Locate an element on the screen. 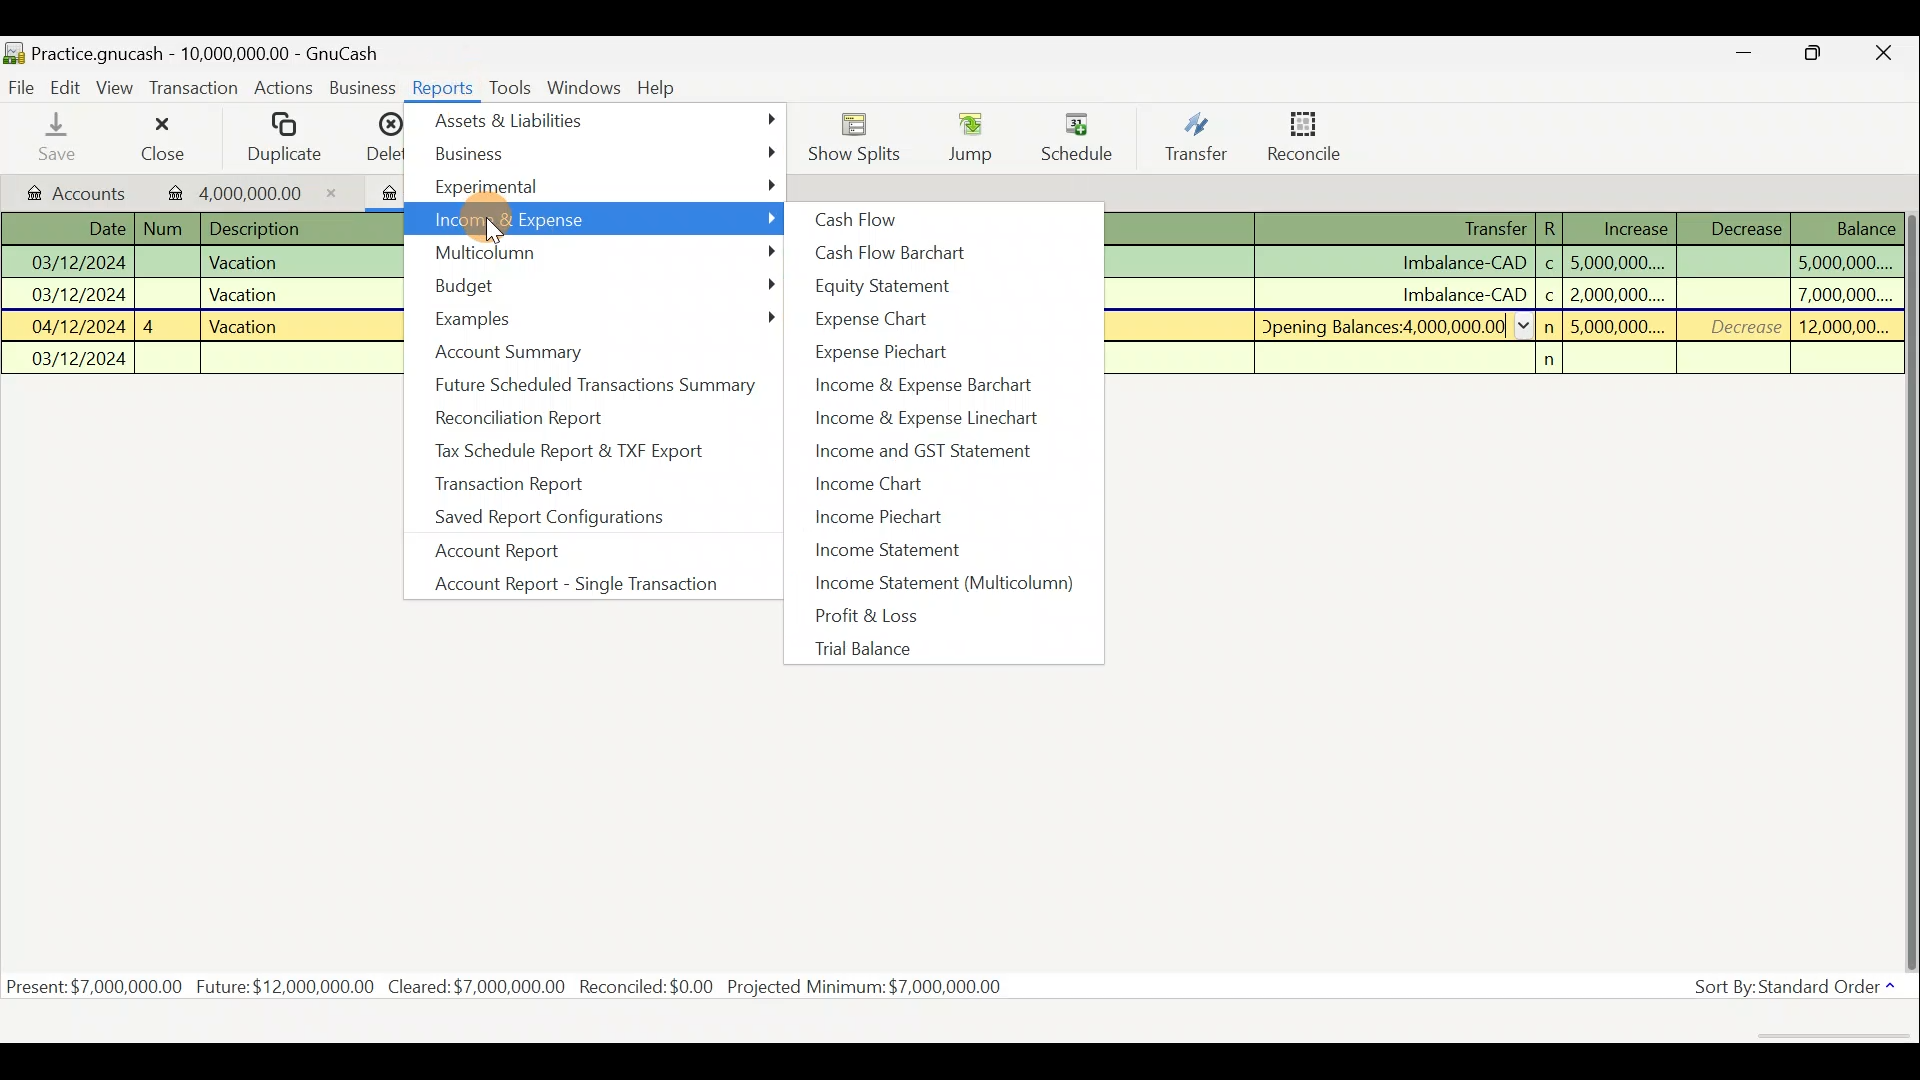 The width and height of the screenshot is (1920, 1080). Income statement is located at coordinates (935, 549).